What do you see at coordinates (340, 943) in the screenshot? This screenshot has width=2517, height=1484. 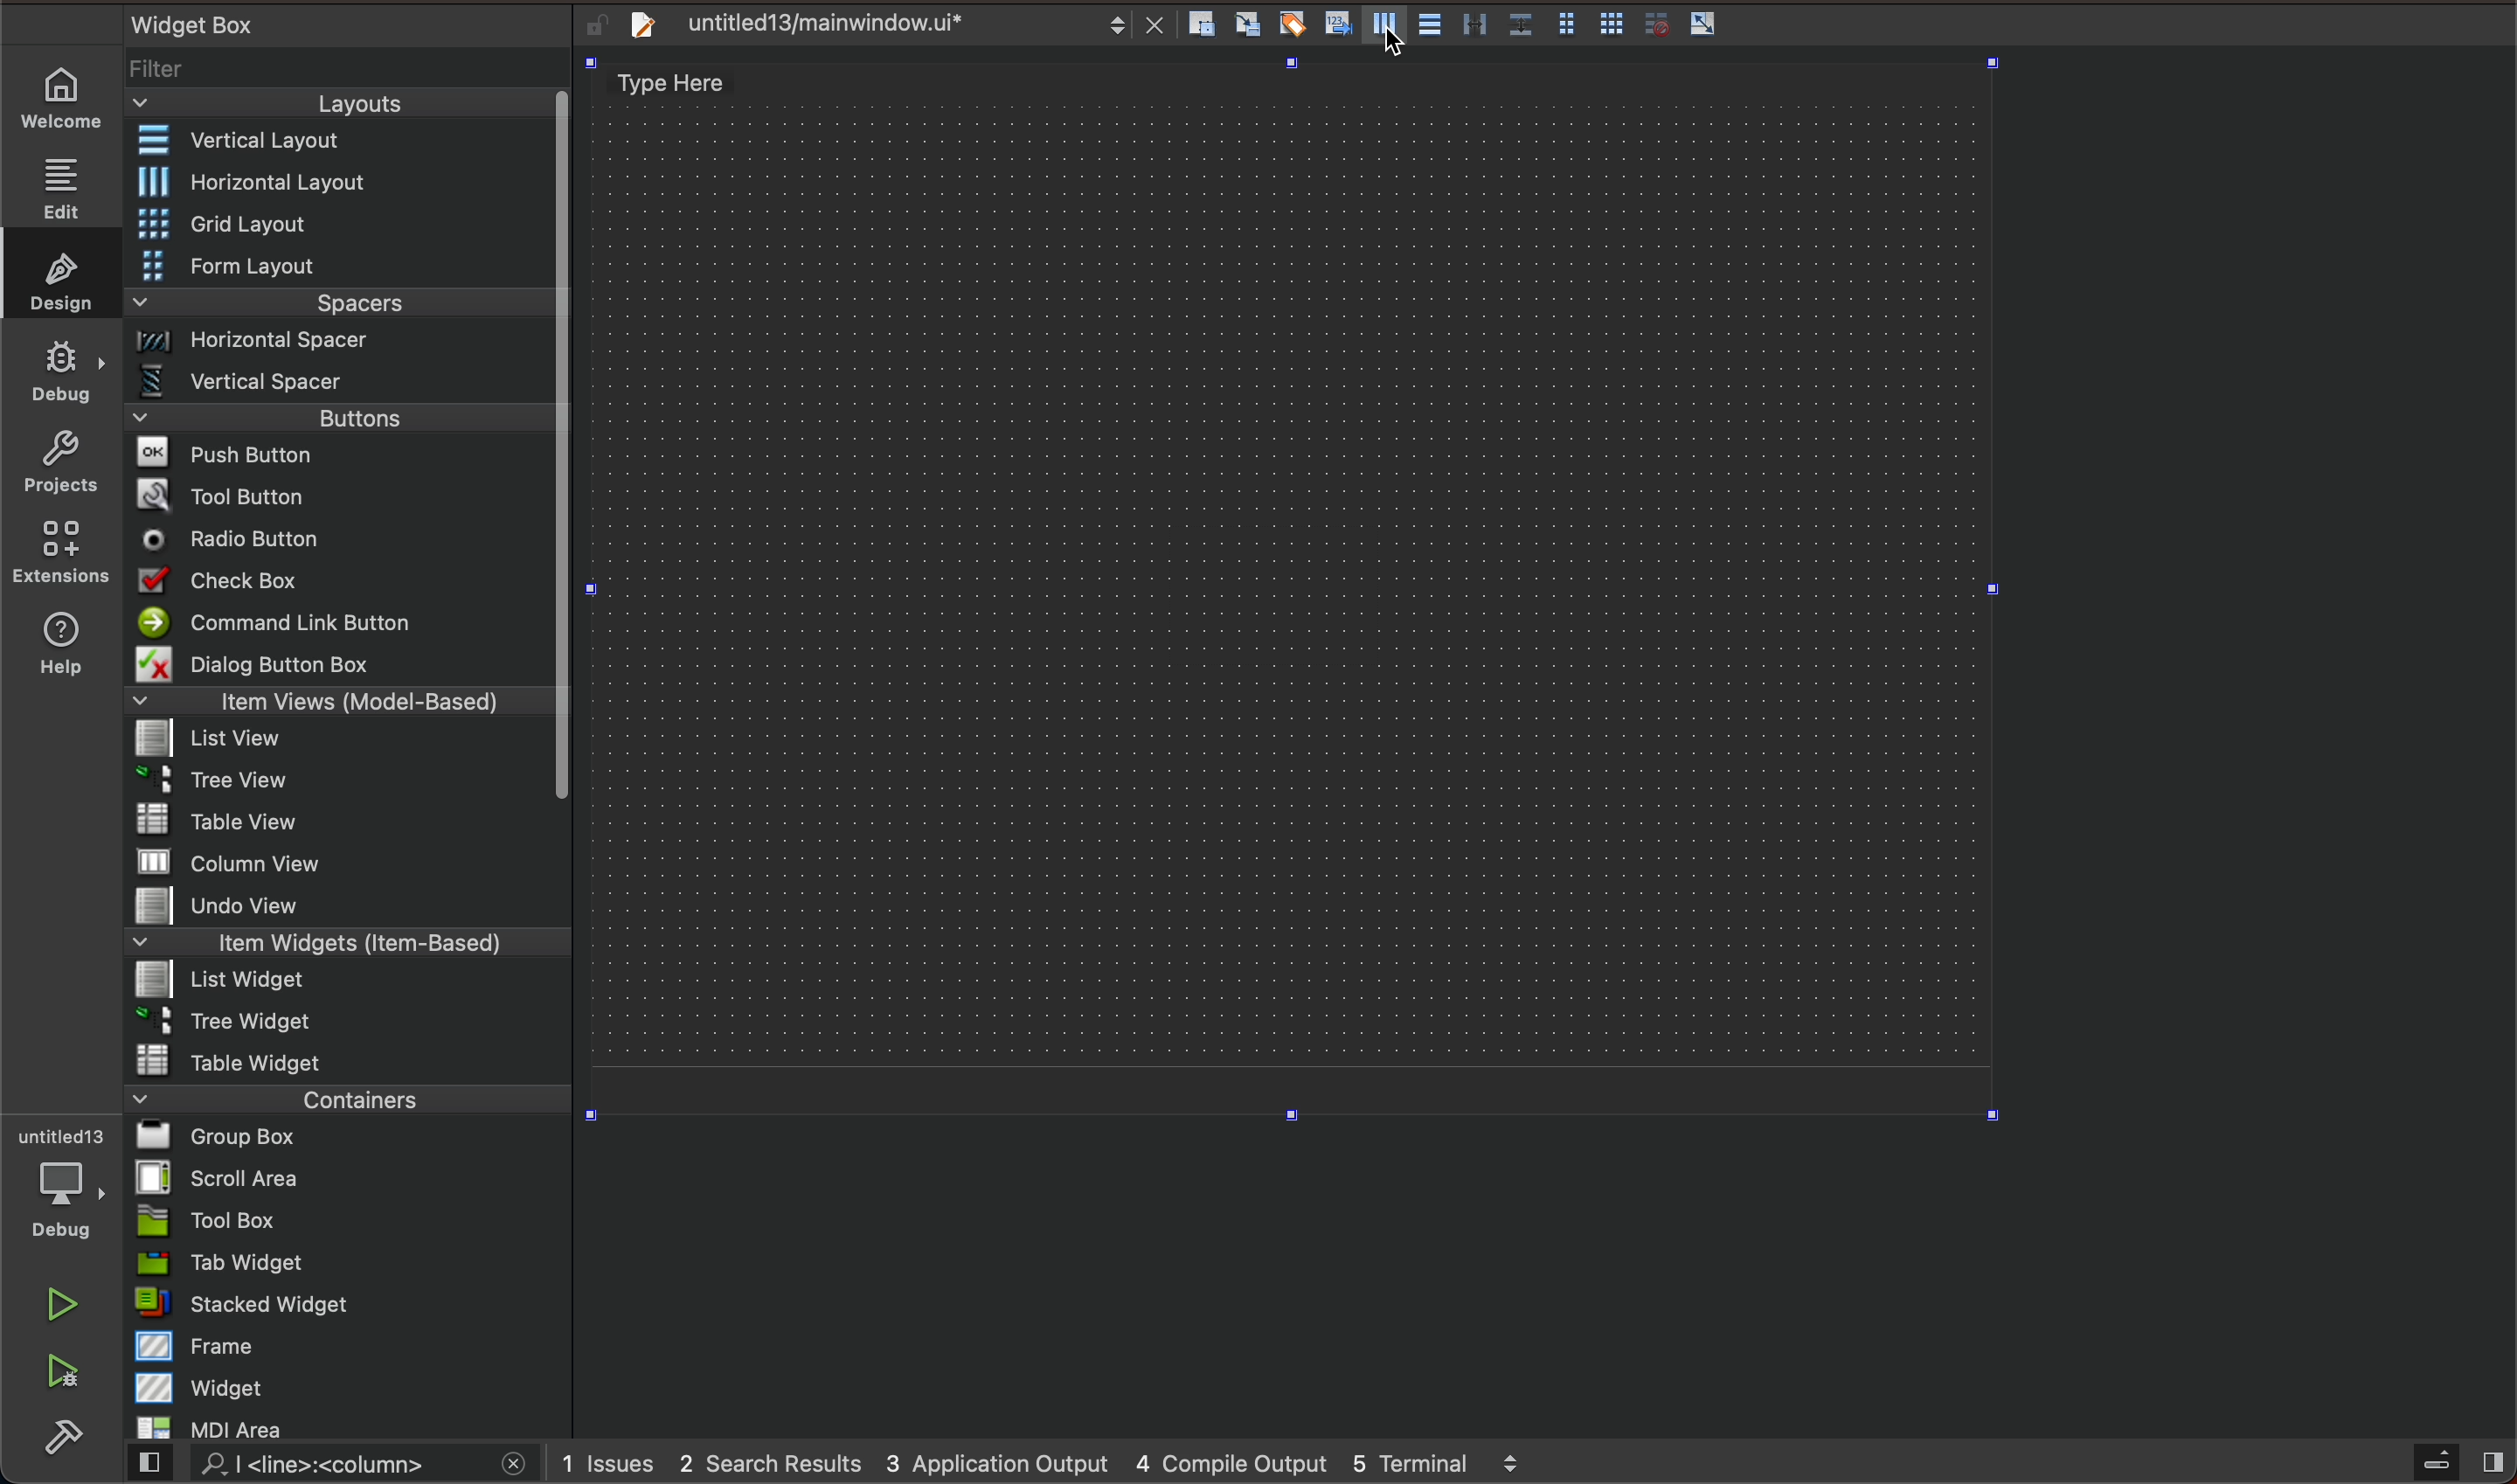 I see `items widget` at bounding box center [340, 943].